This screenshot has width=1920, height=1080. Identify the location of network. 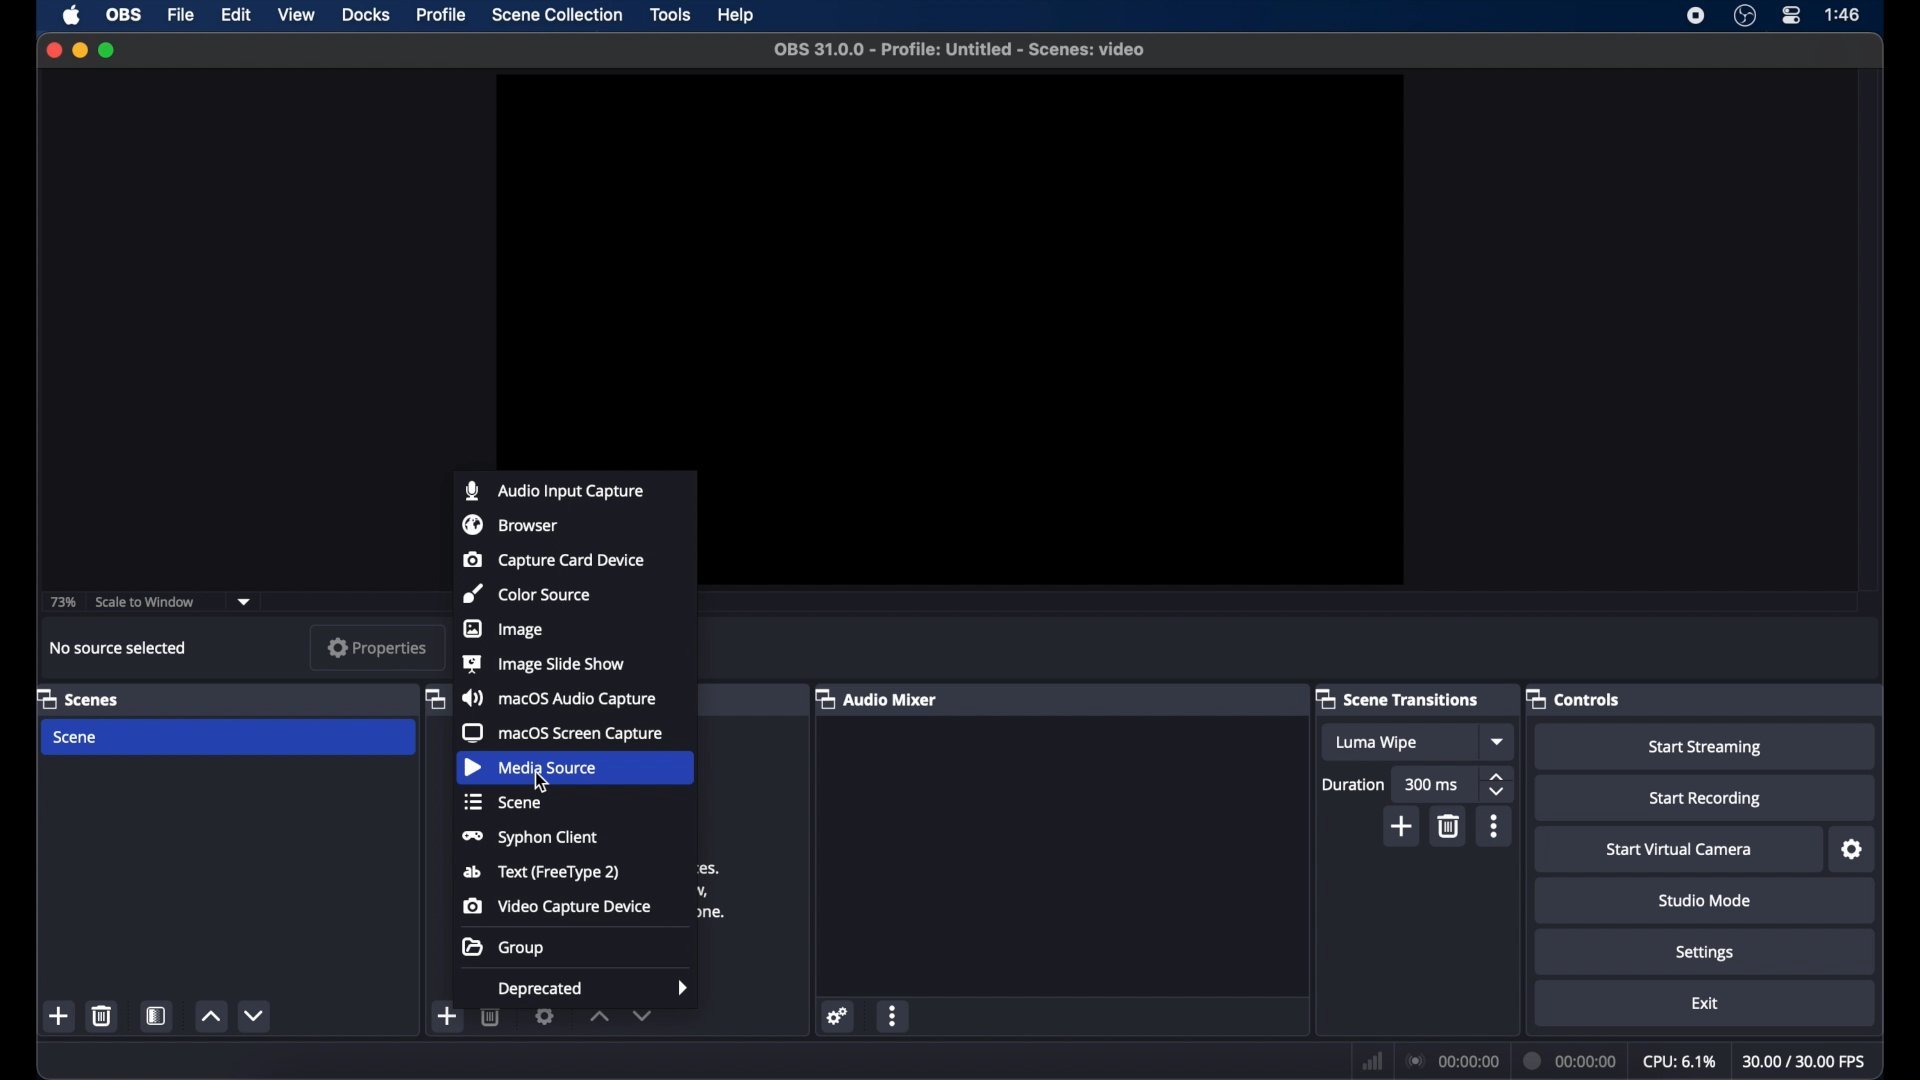
(1373, 1063).